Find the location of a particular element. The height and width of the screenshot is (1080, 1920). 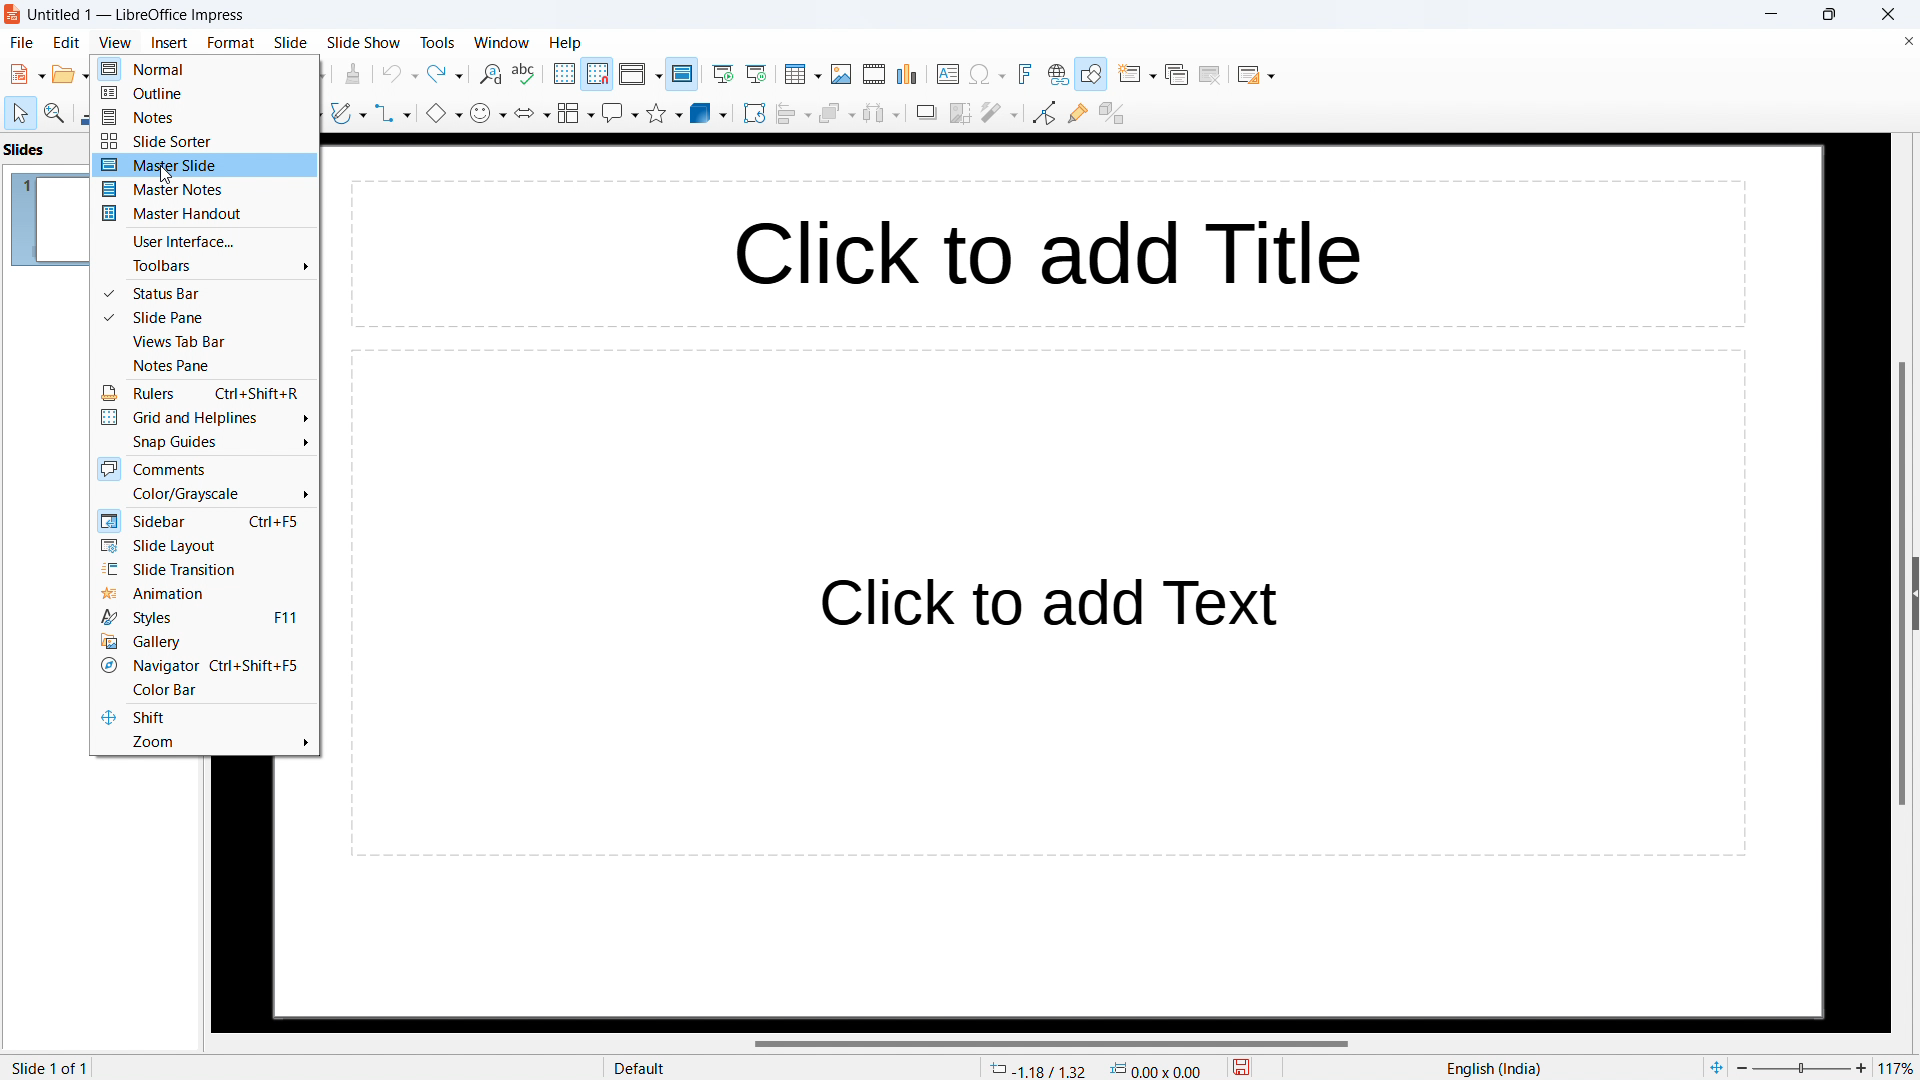

check spelling is located at coordinates (527, 75).